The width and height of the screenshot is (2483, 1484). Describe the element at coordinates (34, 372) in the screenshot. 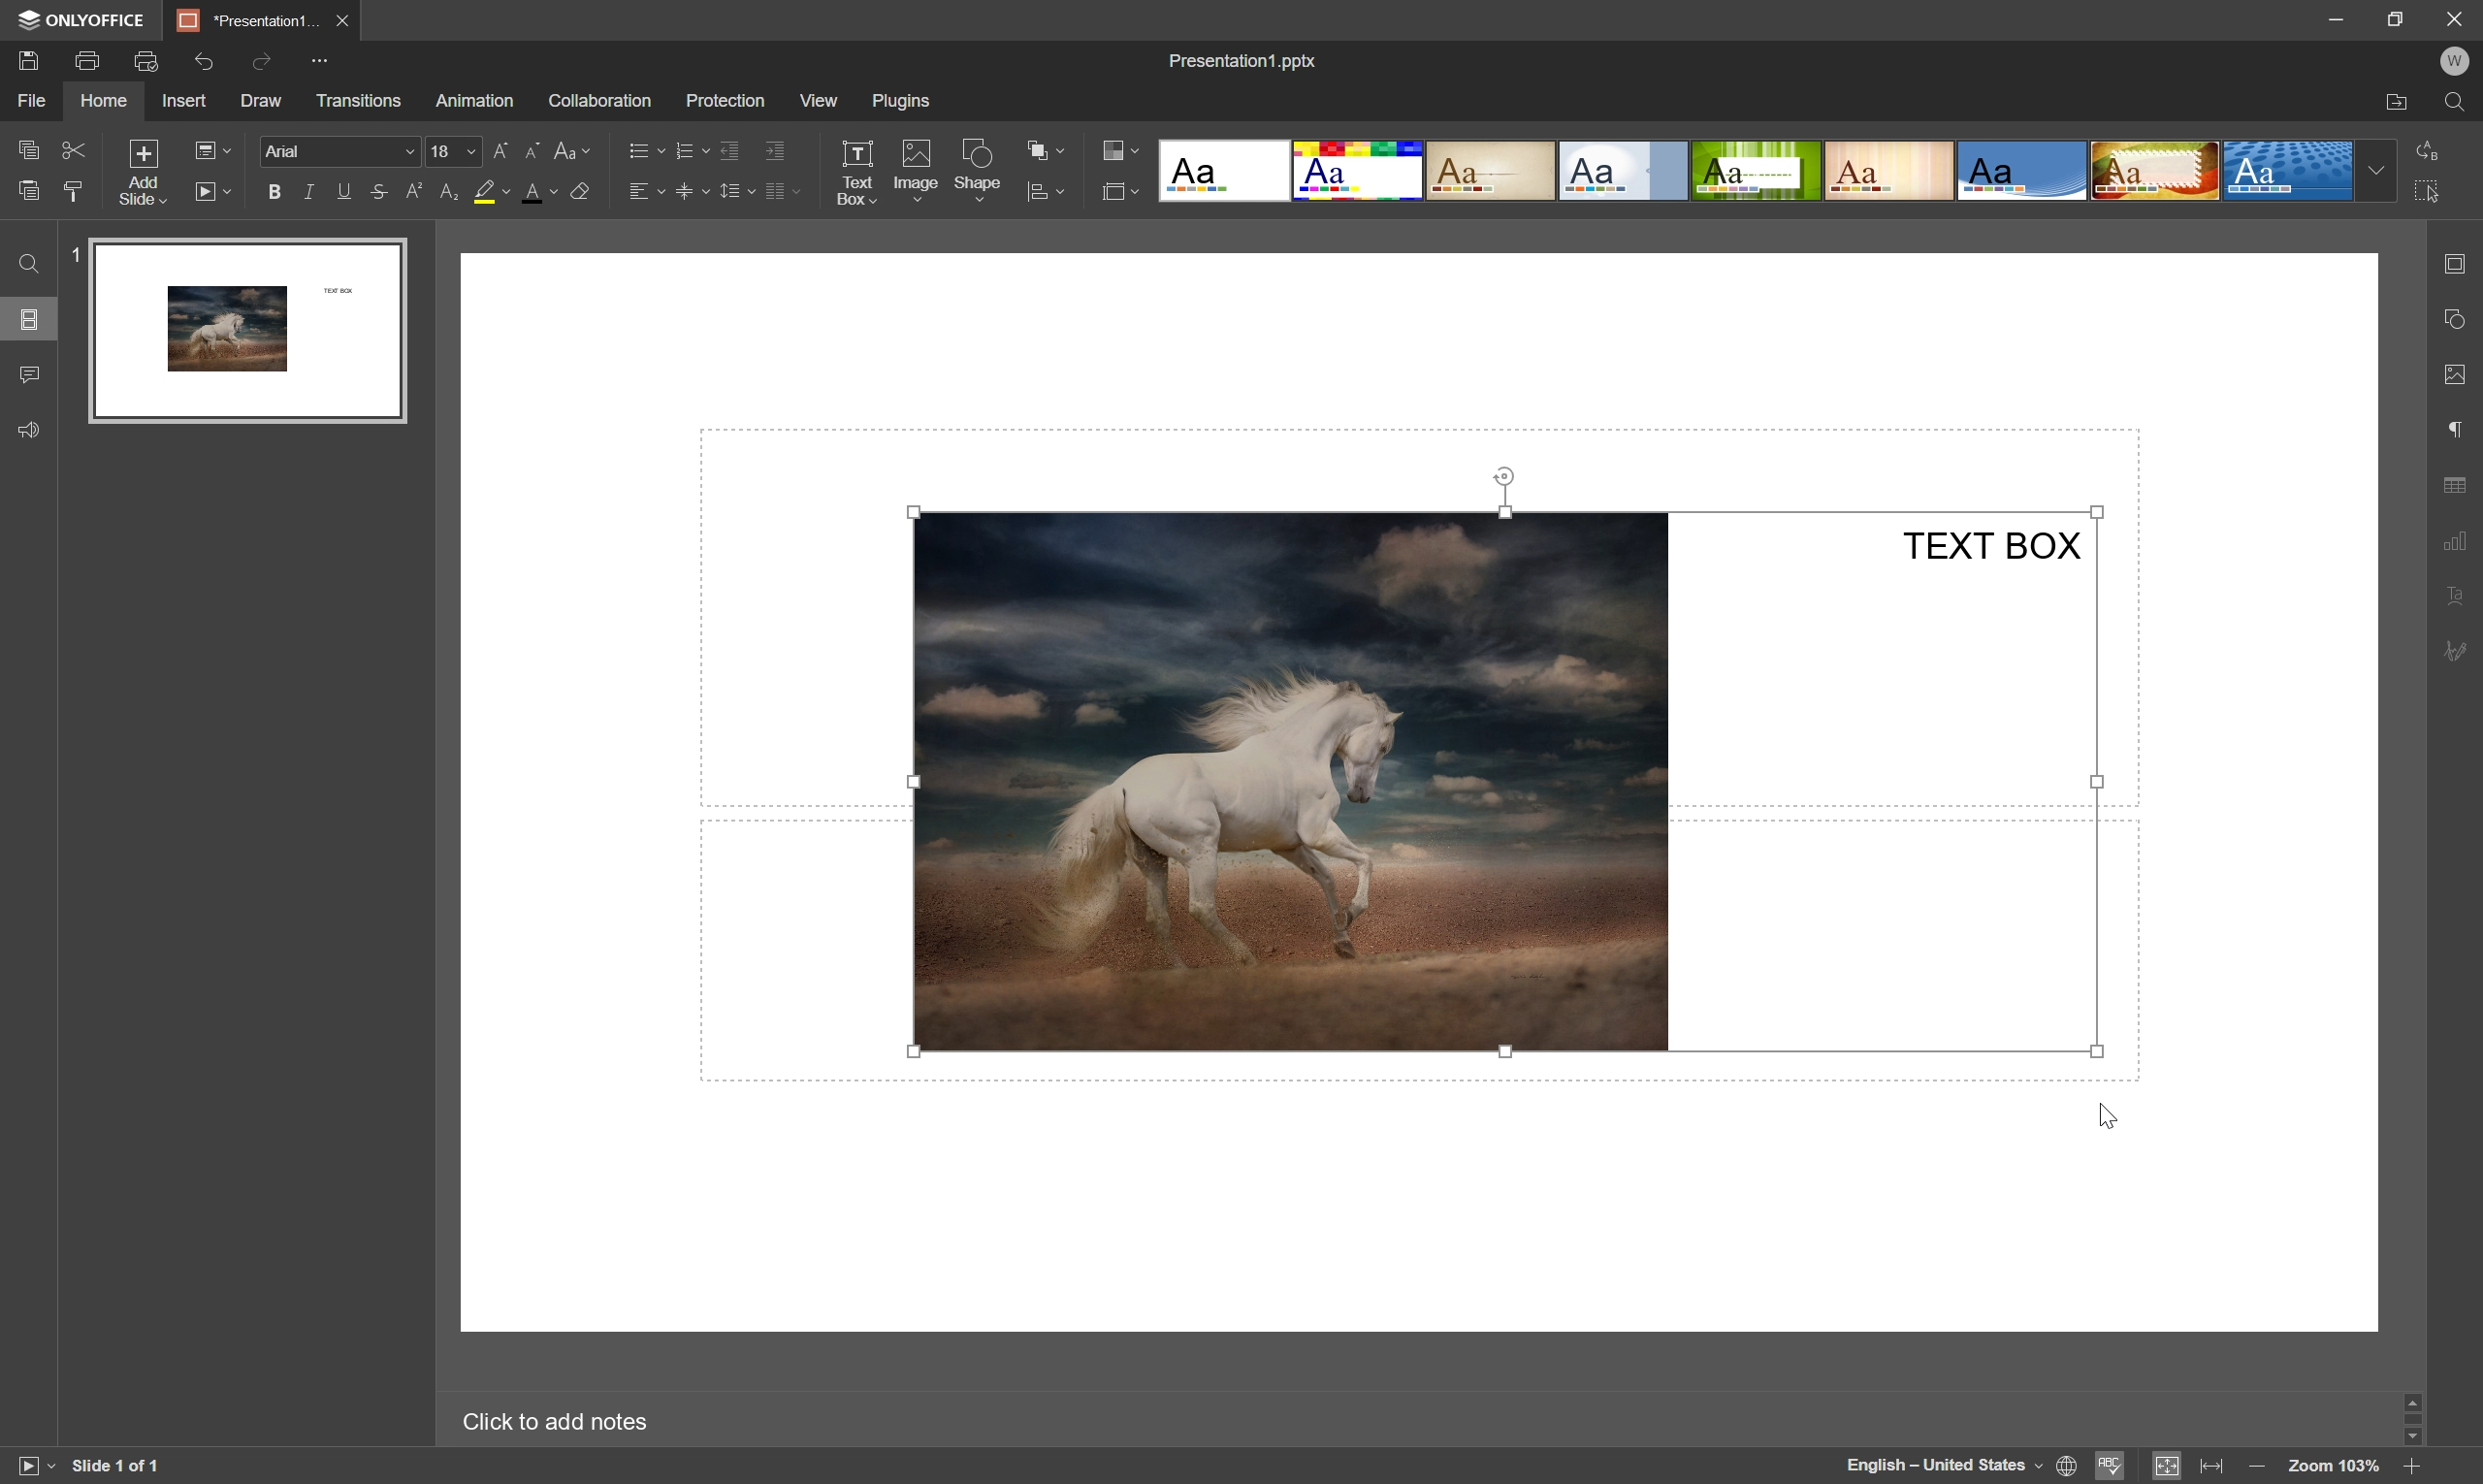

I see `comments` at that location.